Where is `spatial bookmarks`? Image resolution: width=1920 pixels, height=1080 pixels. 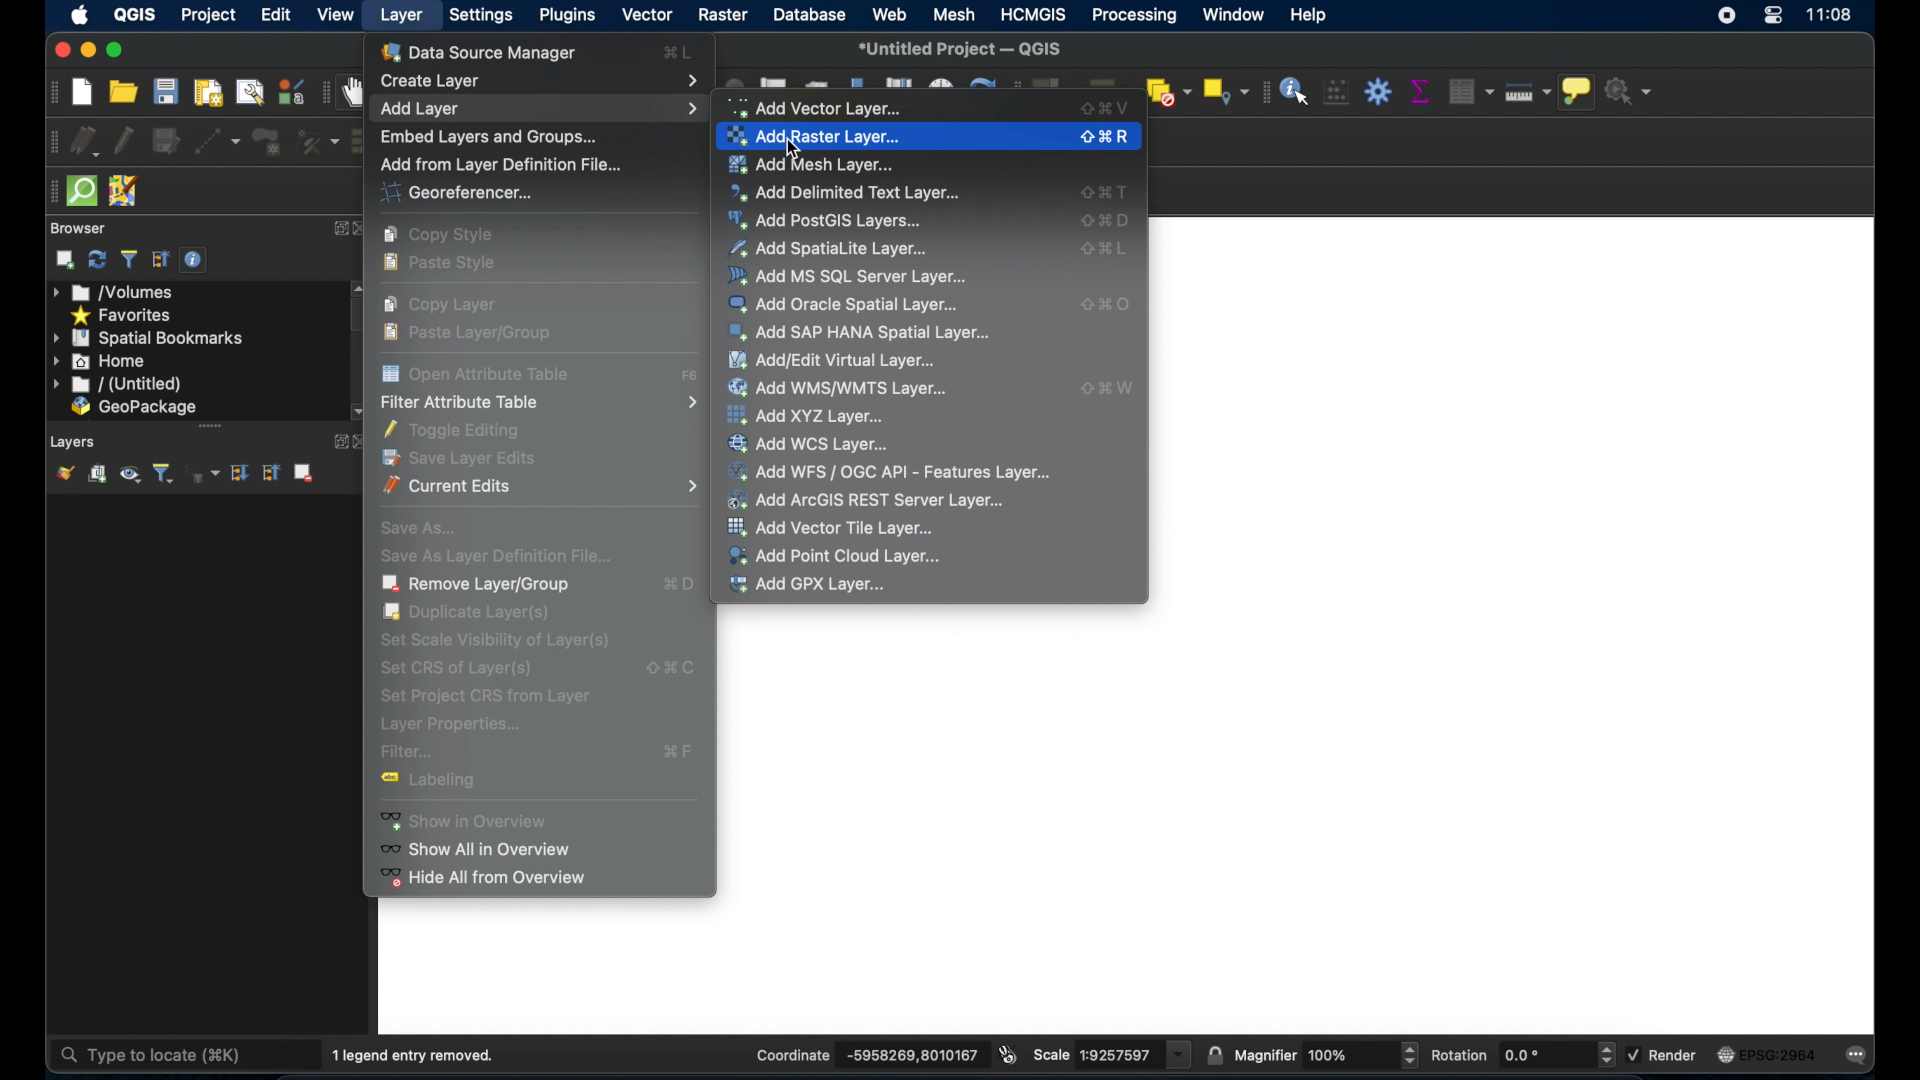
spatial bookmarks is located at coordinates (149, 338).